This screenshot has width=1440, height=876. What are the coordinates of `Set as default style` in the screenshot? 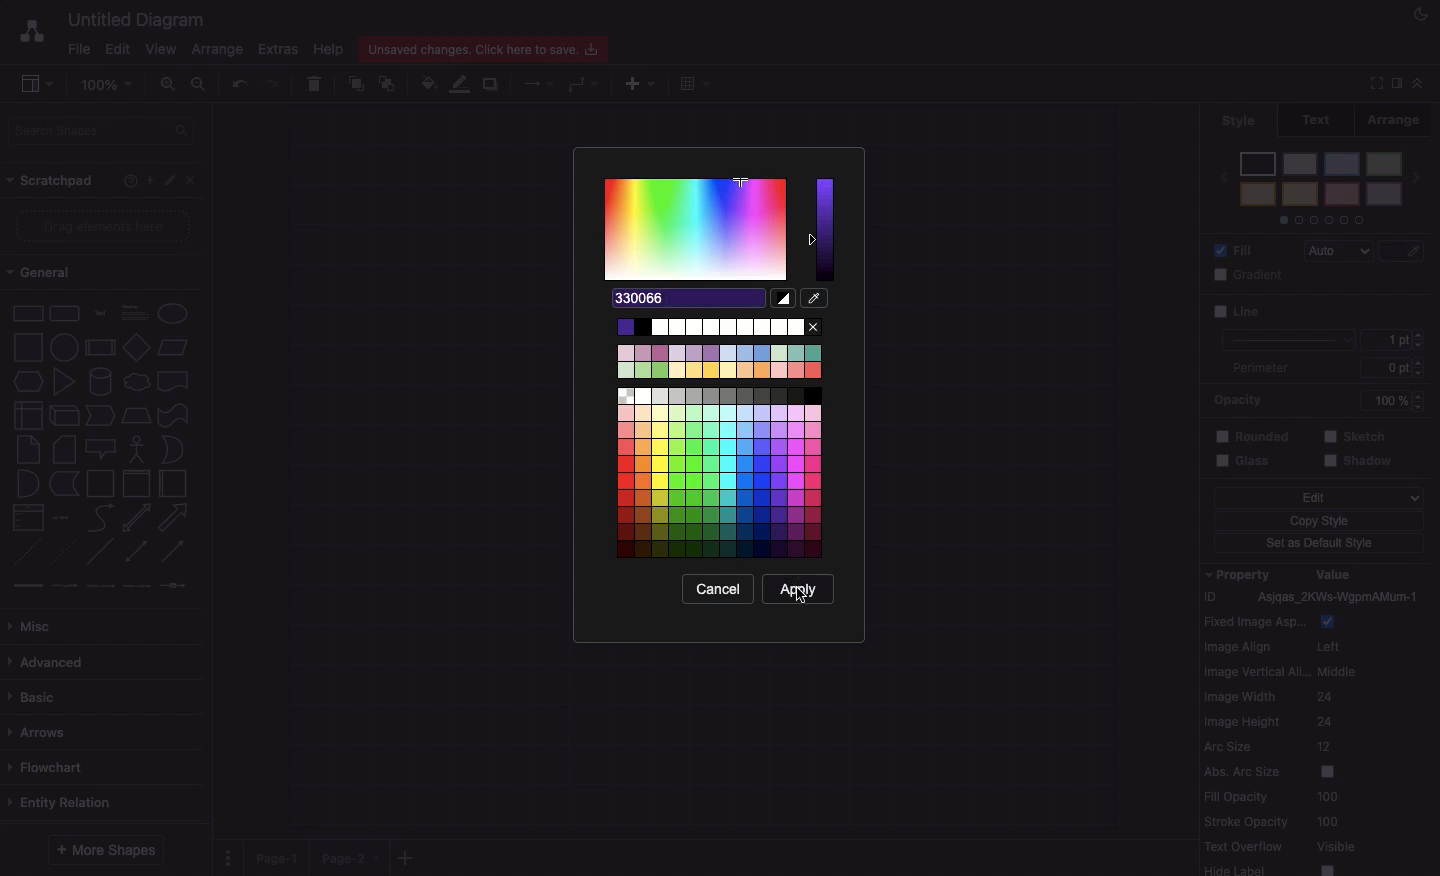 It's located at (1321, 545).